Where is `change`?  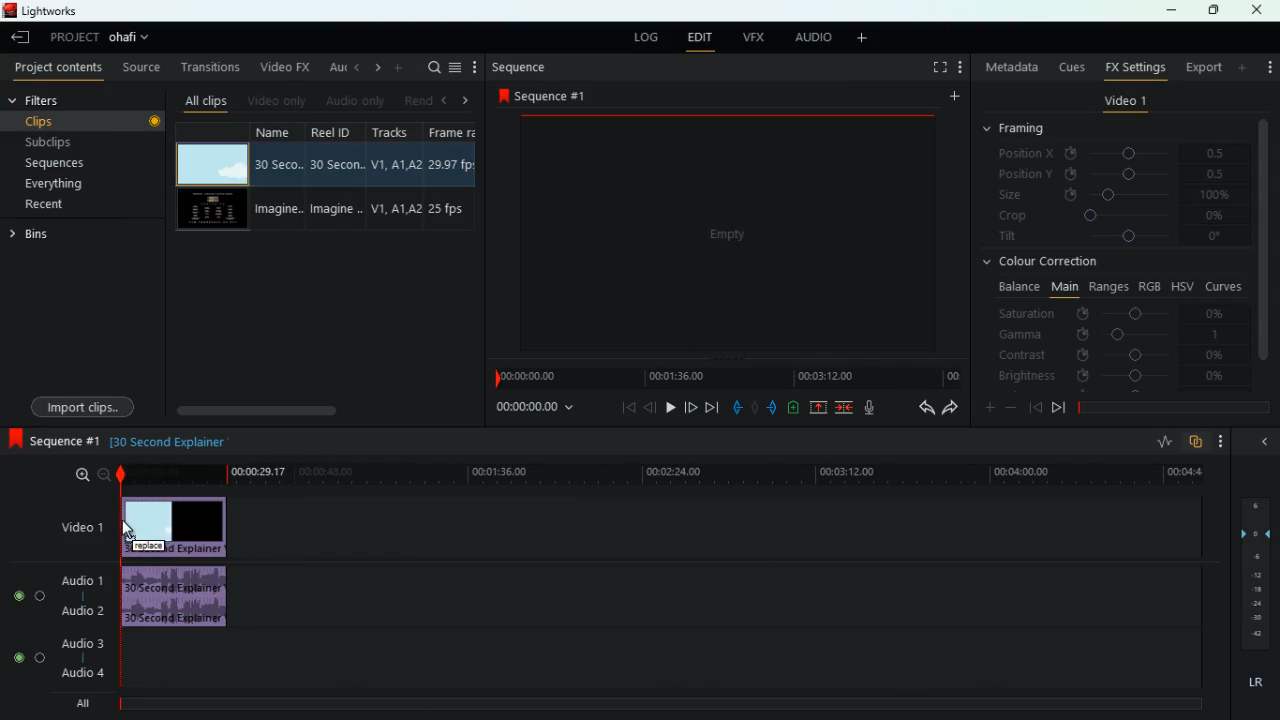 change is located at coordinates (374, 68).